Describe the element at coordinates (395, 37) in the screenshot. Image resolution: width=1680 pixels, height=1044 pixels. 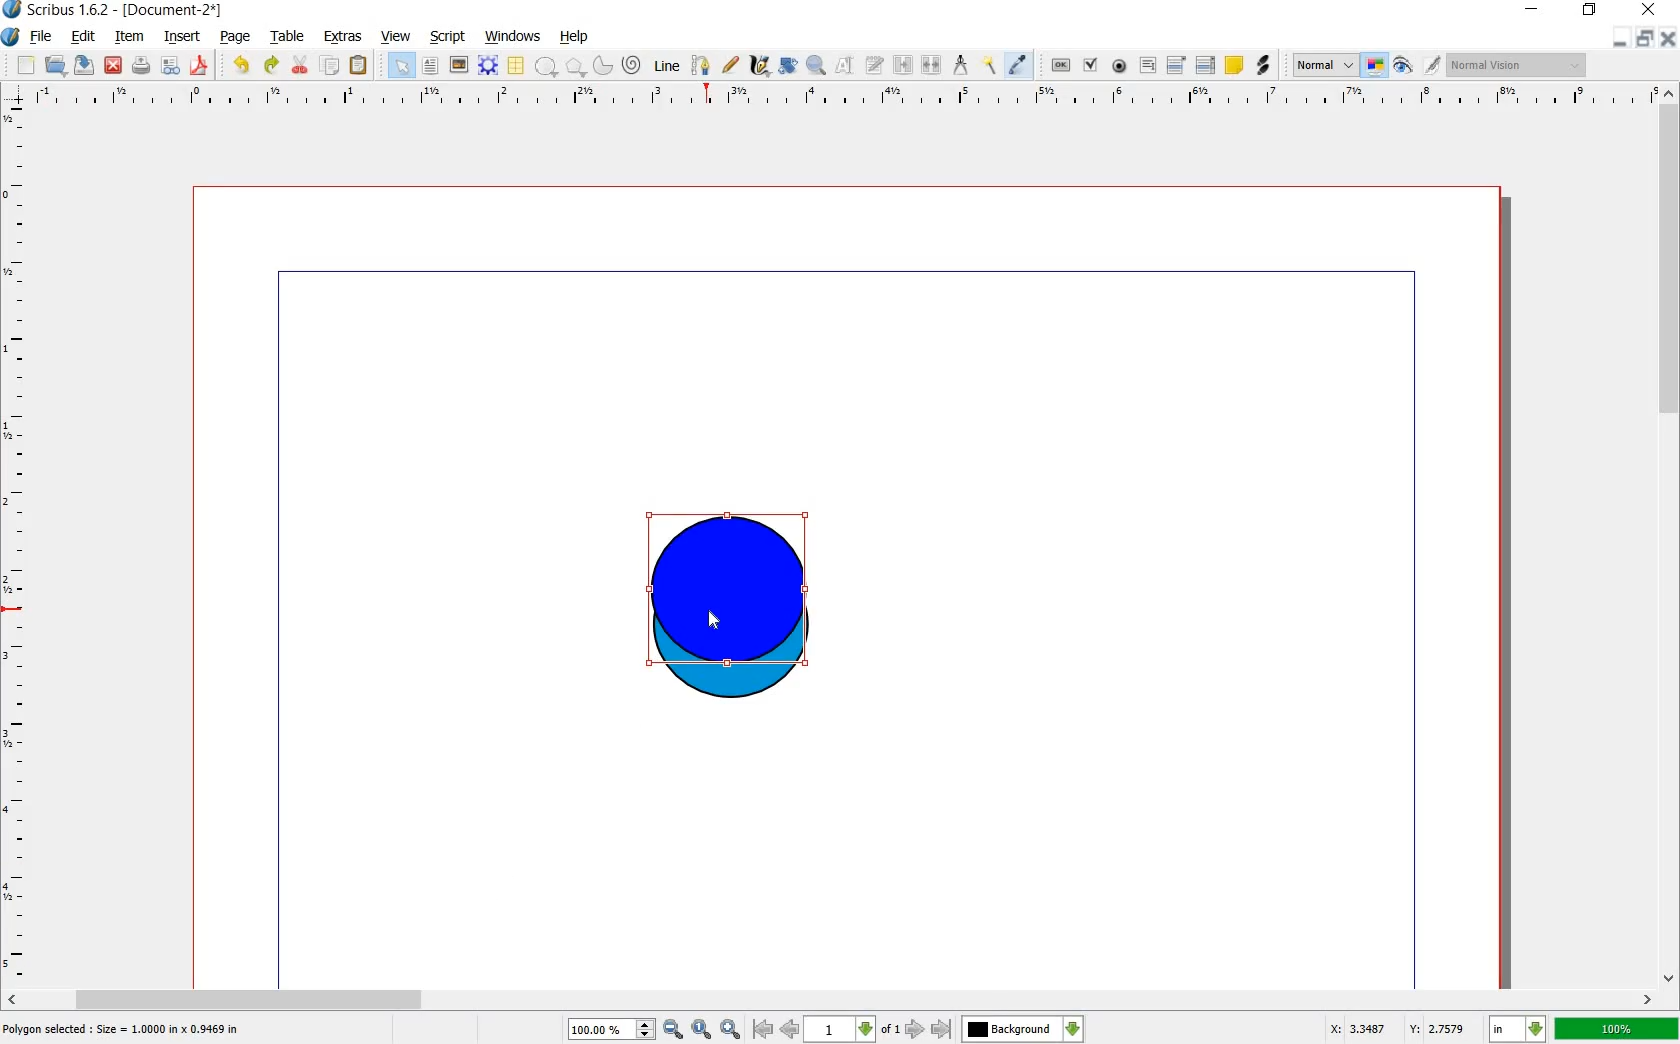
I see `view` at that location.